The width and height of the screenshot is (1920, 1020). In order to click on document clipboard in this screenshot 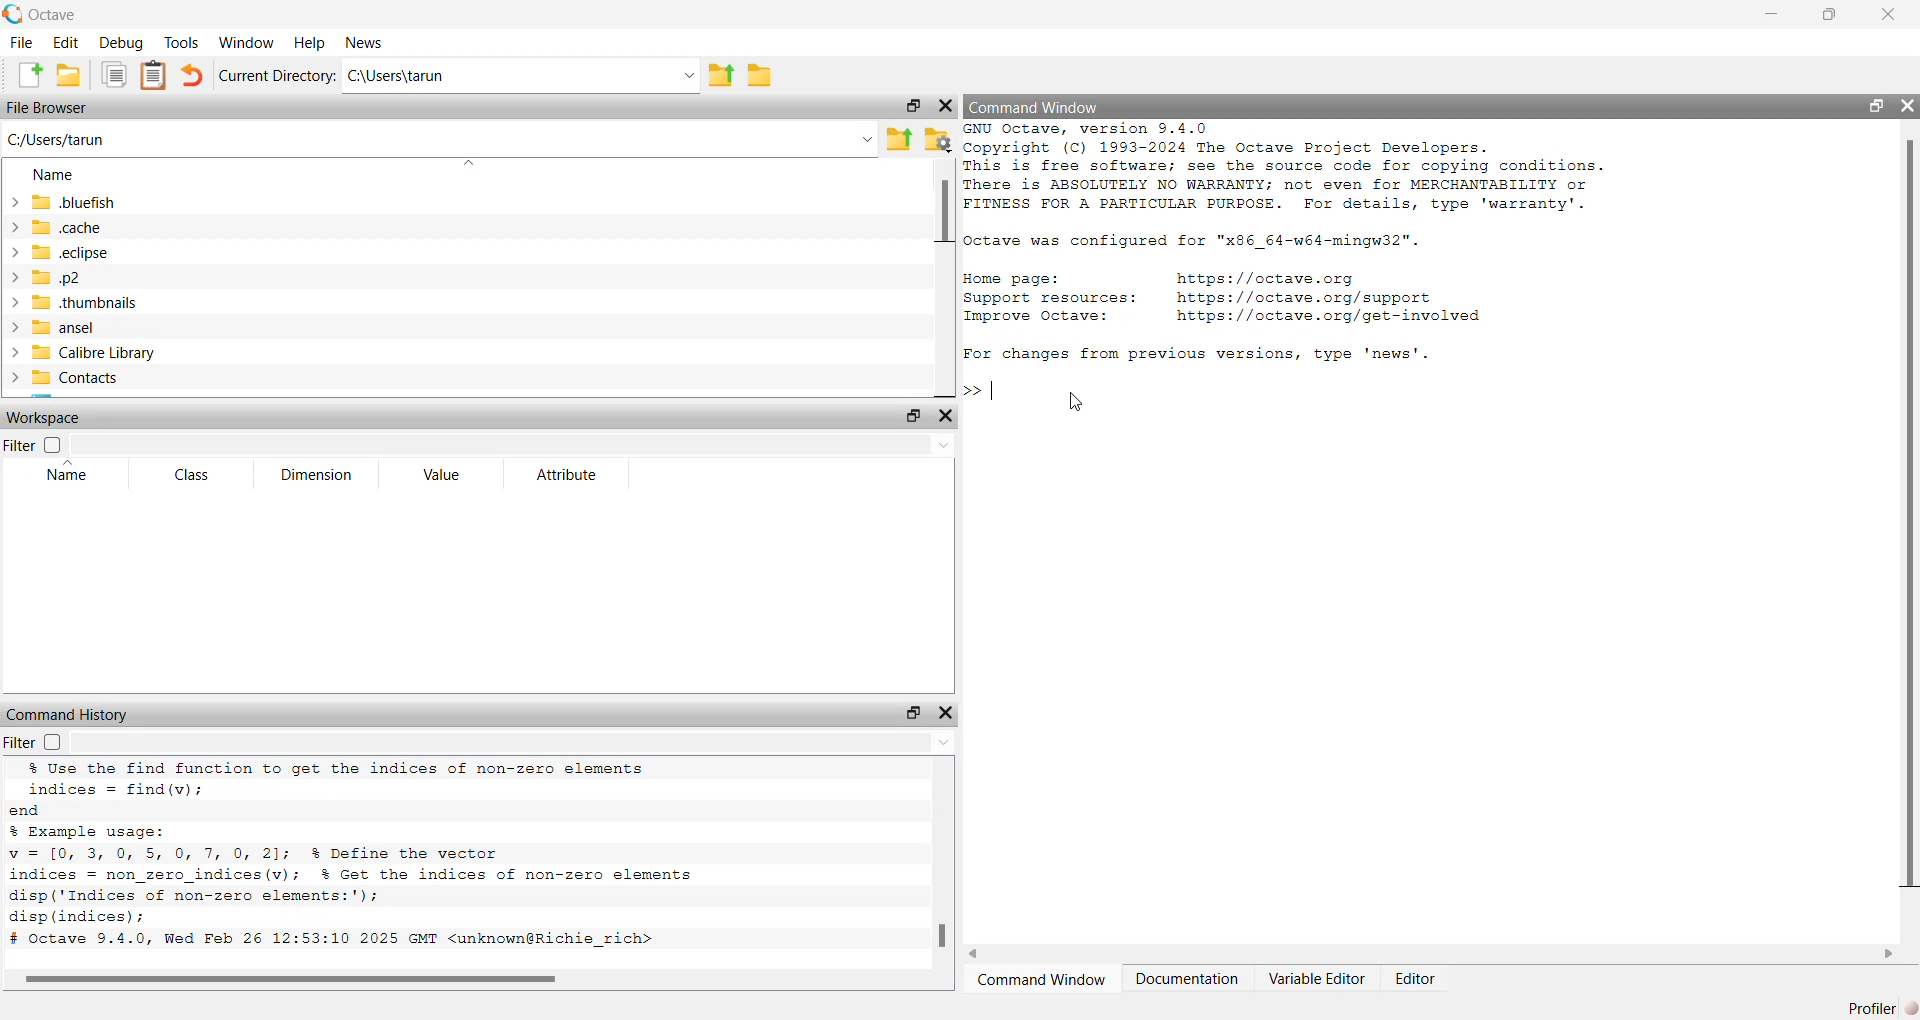, I will do `click(155, 77)`.